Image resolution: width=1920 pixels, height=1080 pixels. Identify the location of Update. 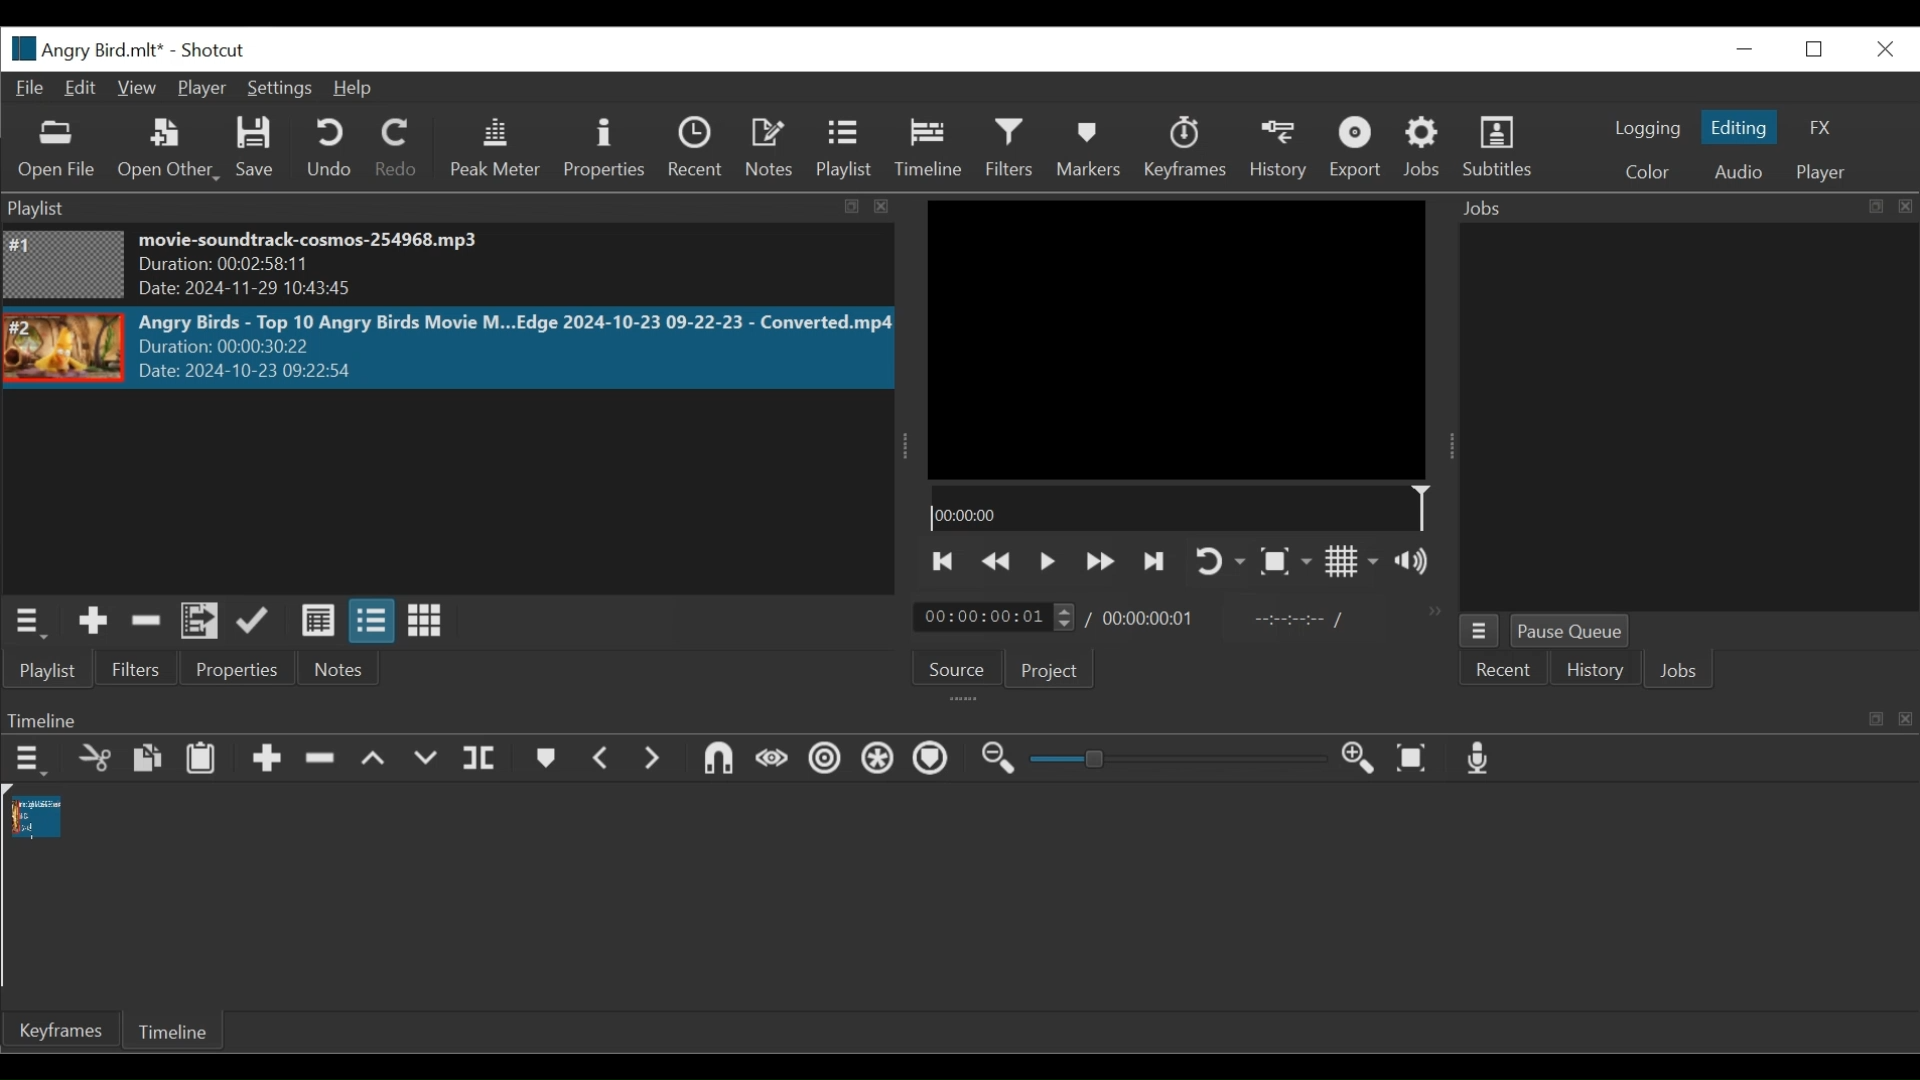
(259, 621).